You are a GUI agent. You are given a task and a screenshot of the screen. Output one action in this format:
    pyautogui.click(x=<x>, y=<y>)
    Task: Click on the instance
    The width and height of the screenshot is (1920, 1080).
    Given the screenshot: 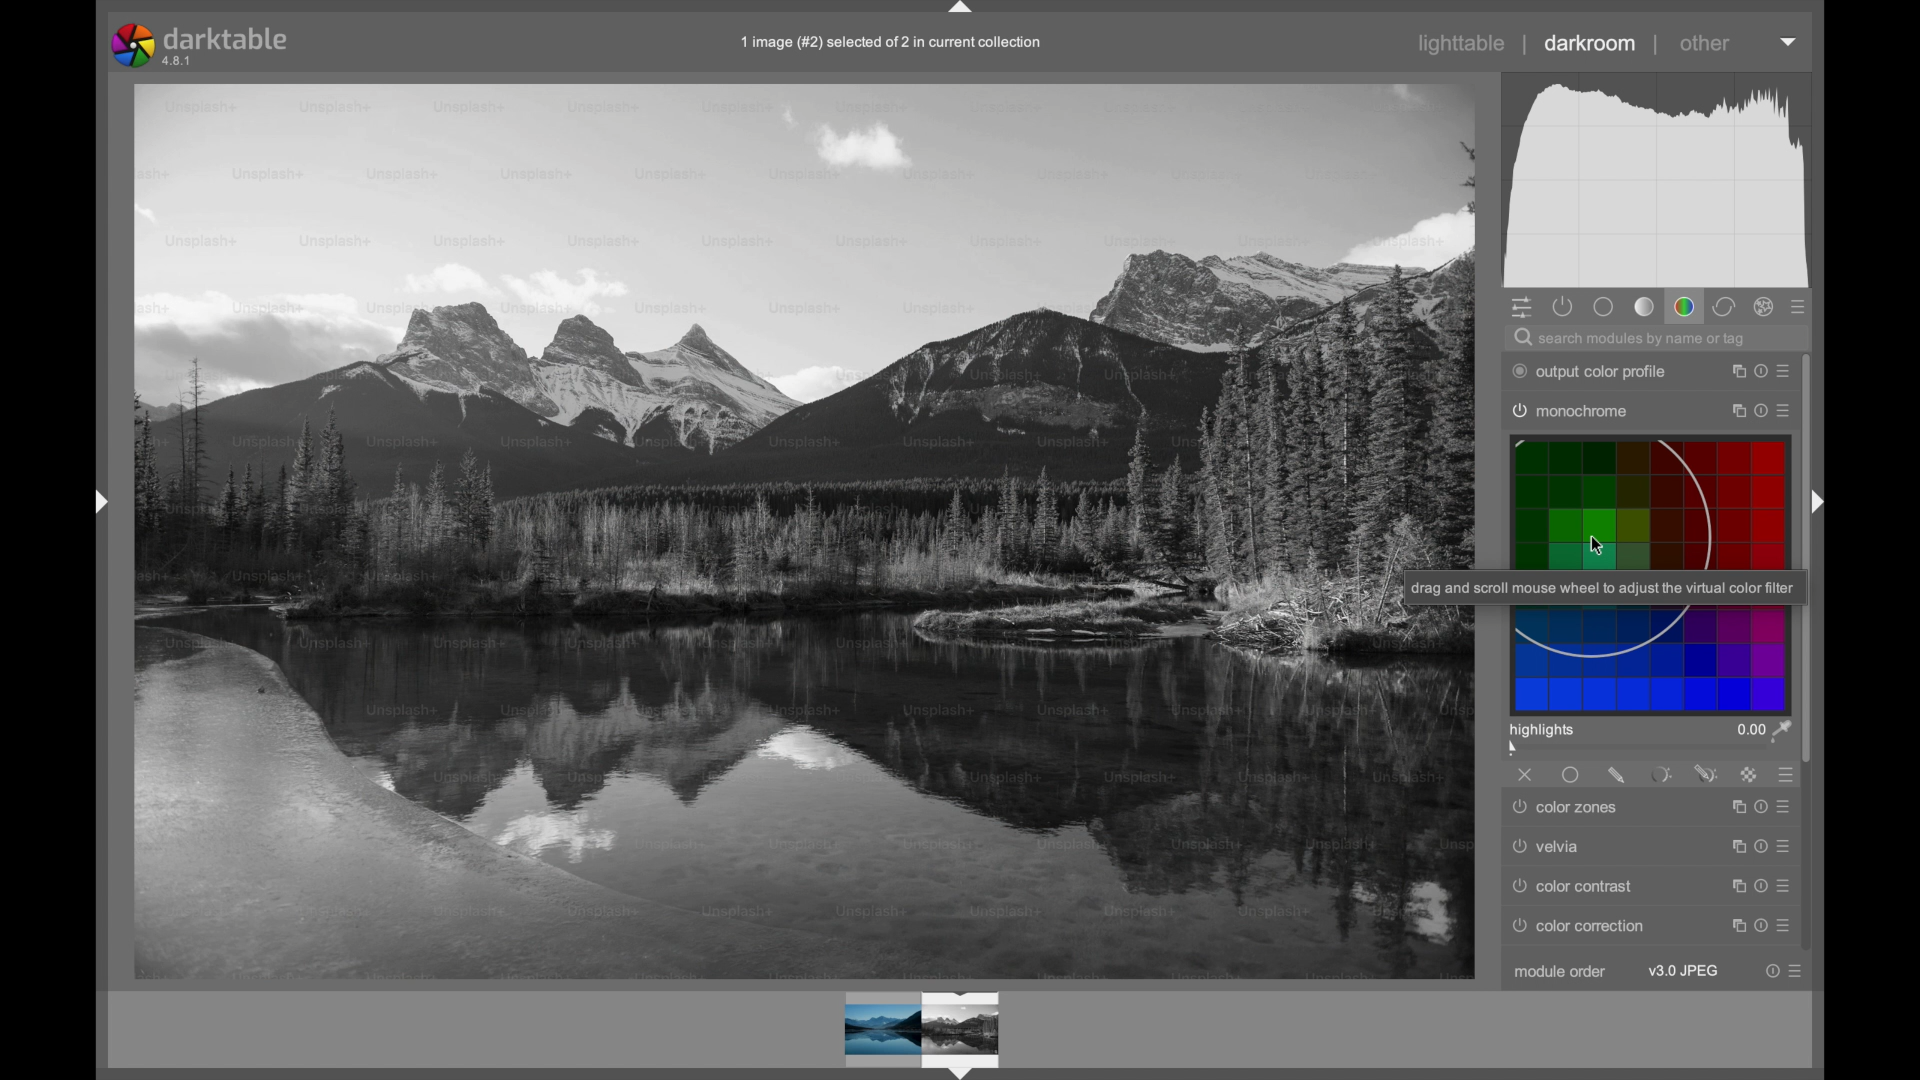 What is the action you would take?
    pyautogui.click(x=1735, y=808)
    